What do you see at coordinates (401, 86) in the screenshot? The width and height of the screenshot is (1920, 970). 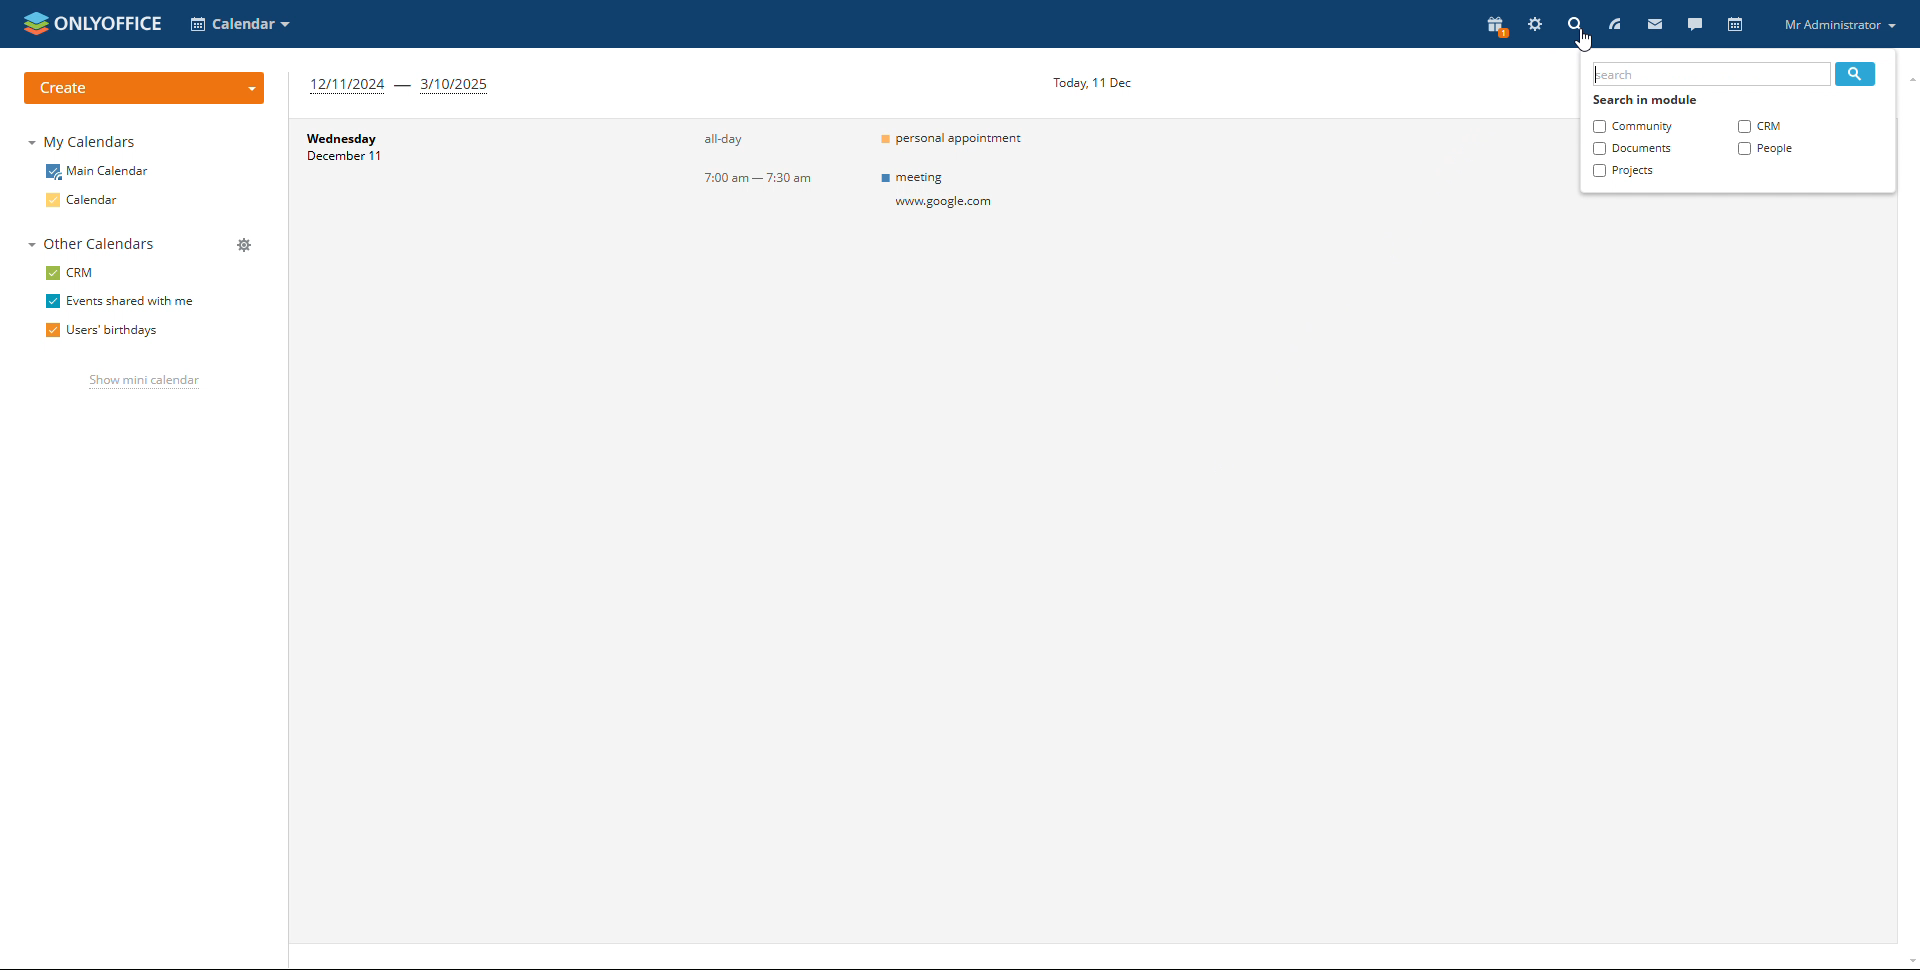 I see `12/11/2024 - 3/10/2025` at bounding box center [401, 86].